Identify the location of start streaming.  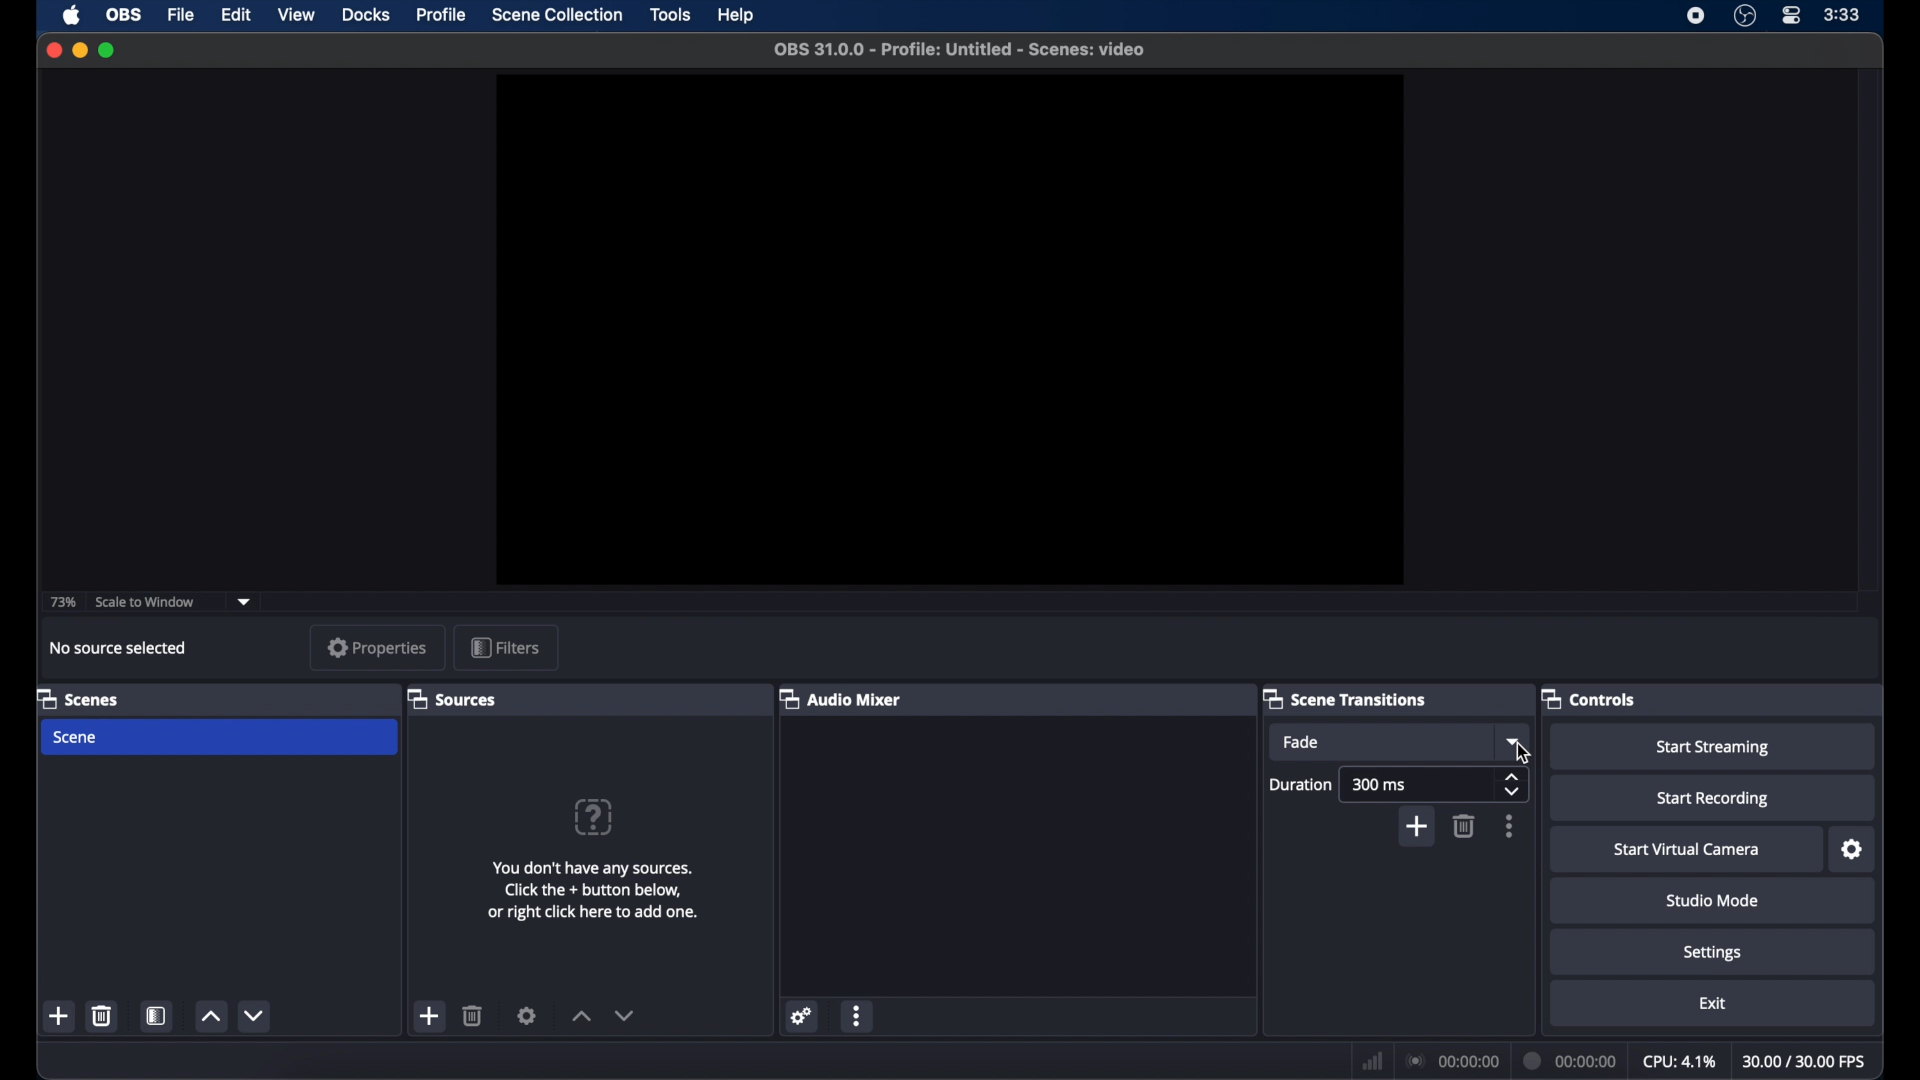
(1715, 748).